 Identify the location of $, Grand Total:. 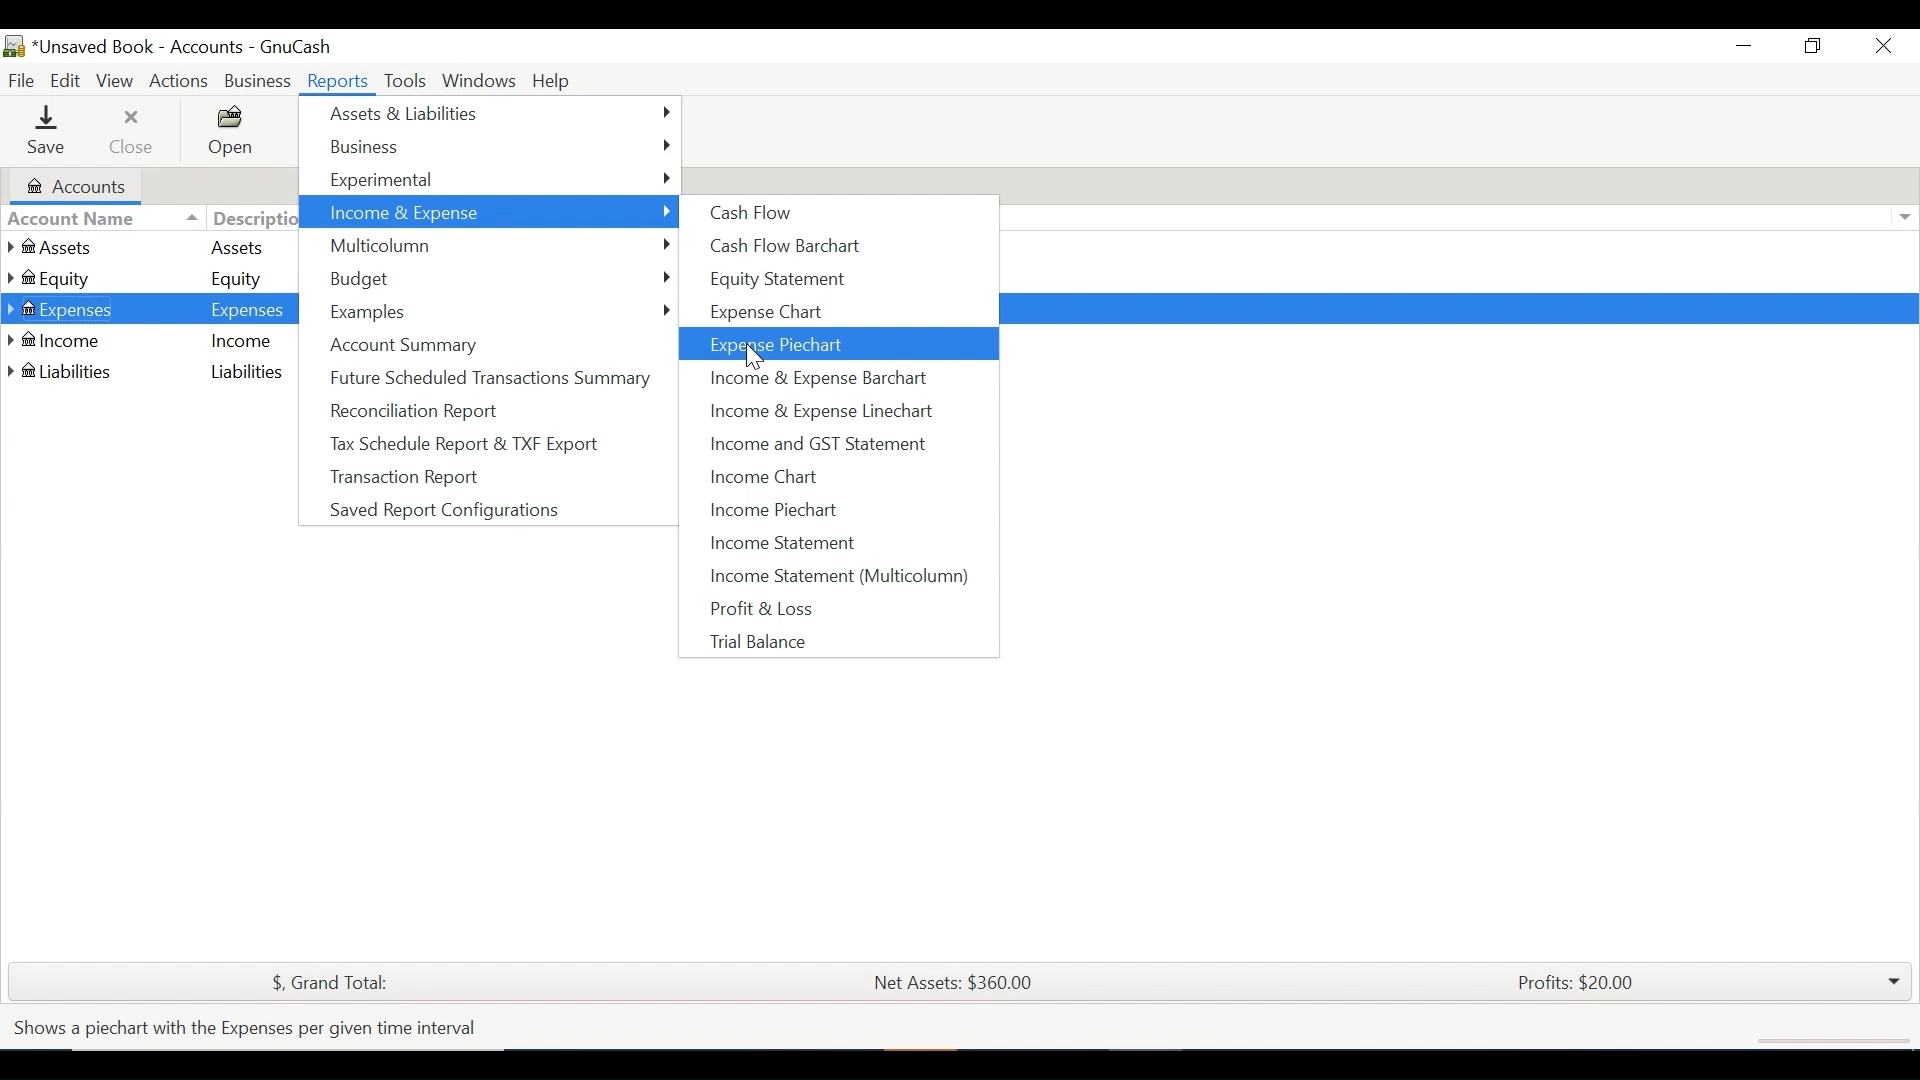
(325, 982).